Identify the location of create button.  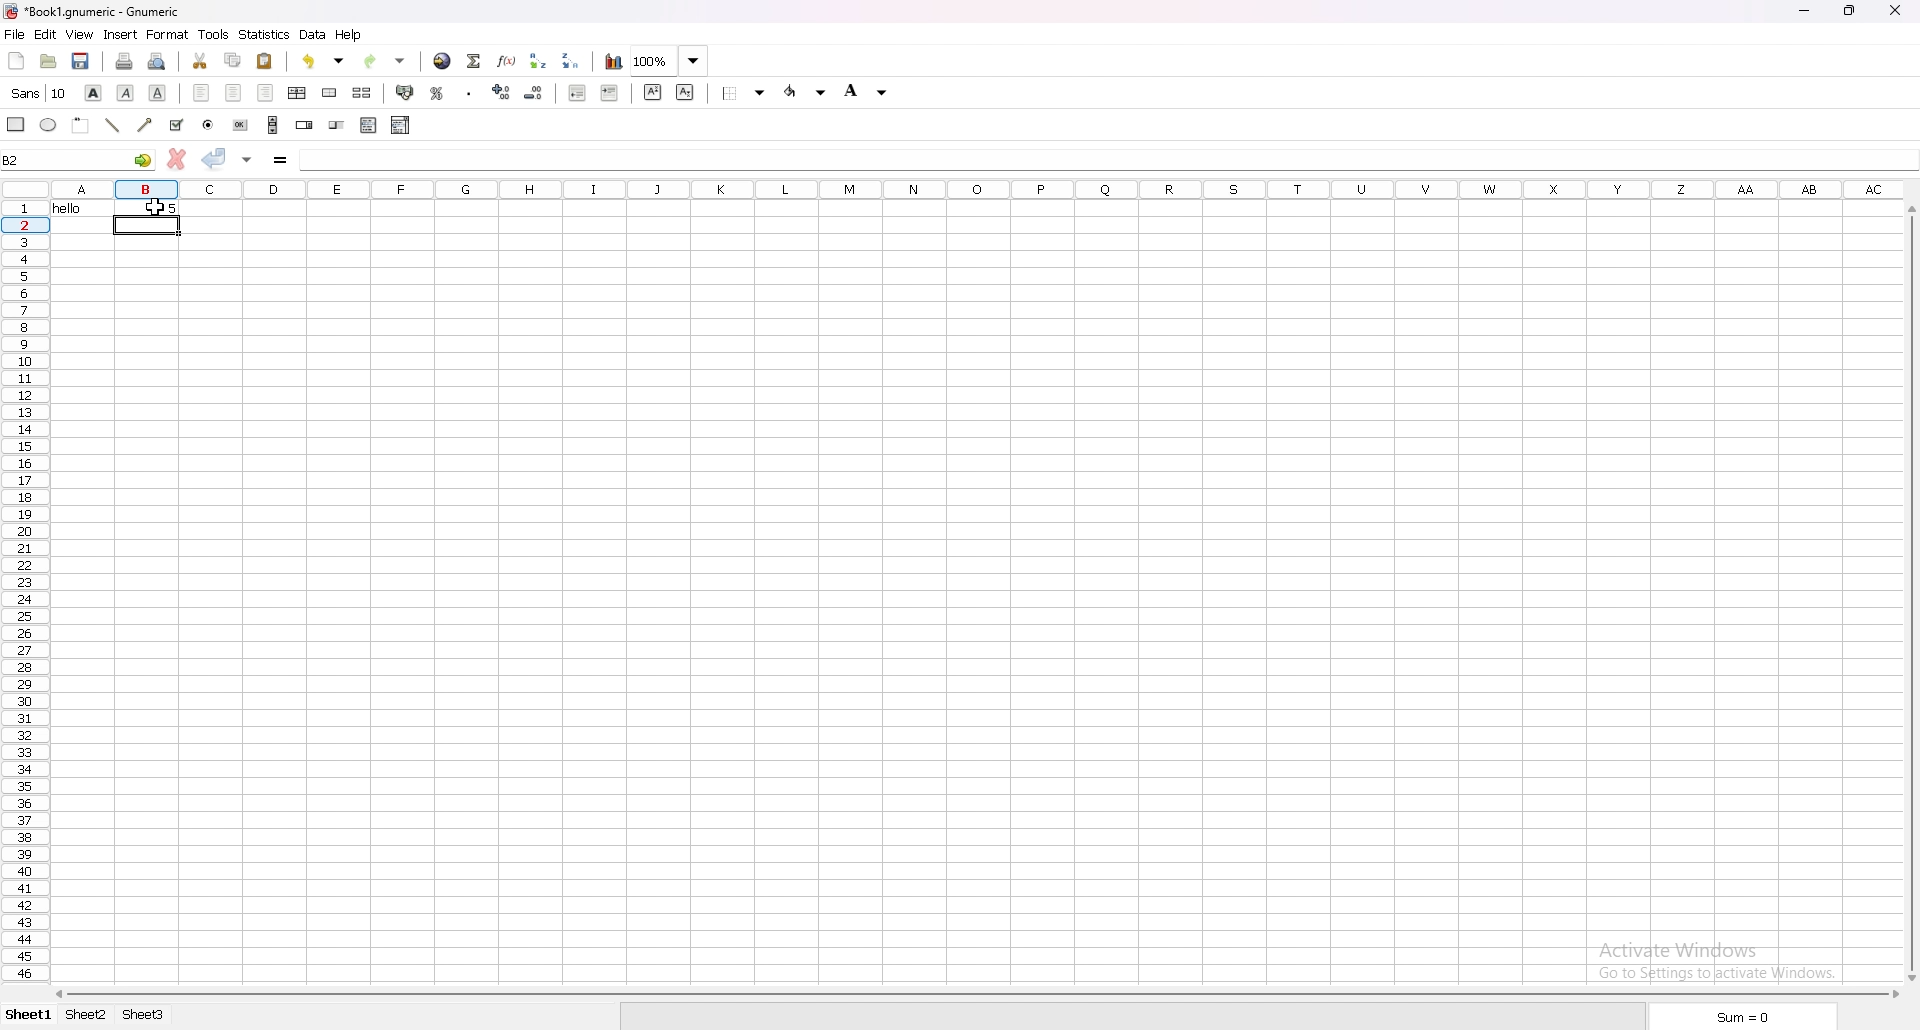
(241, 125).